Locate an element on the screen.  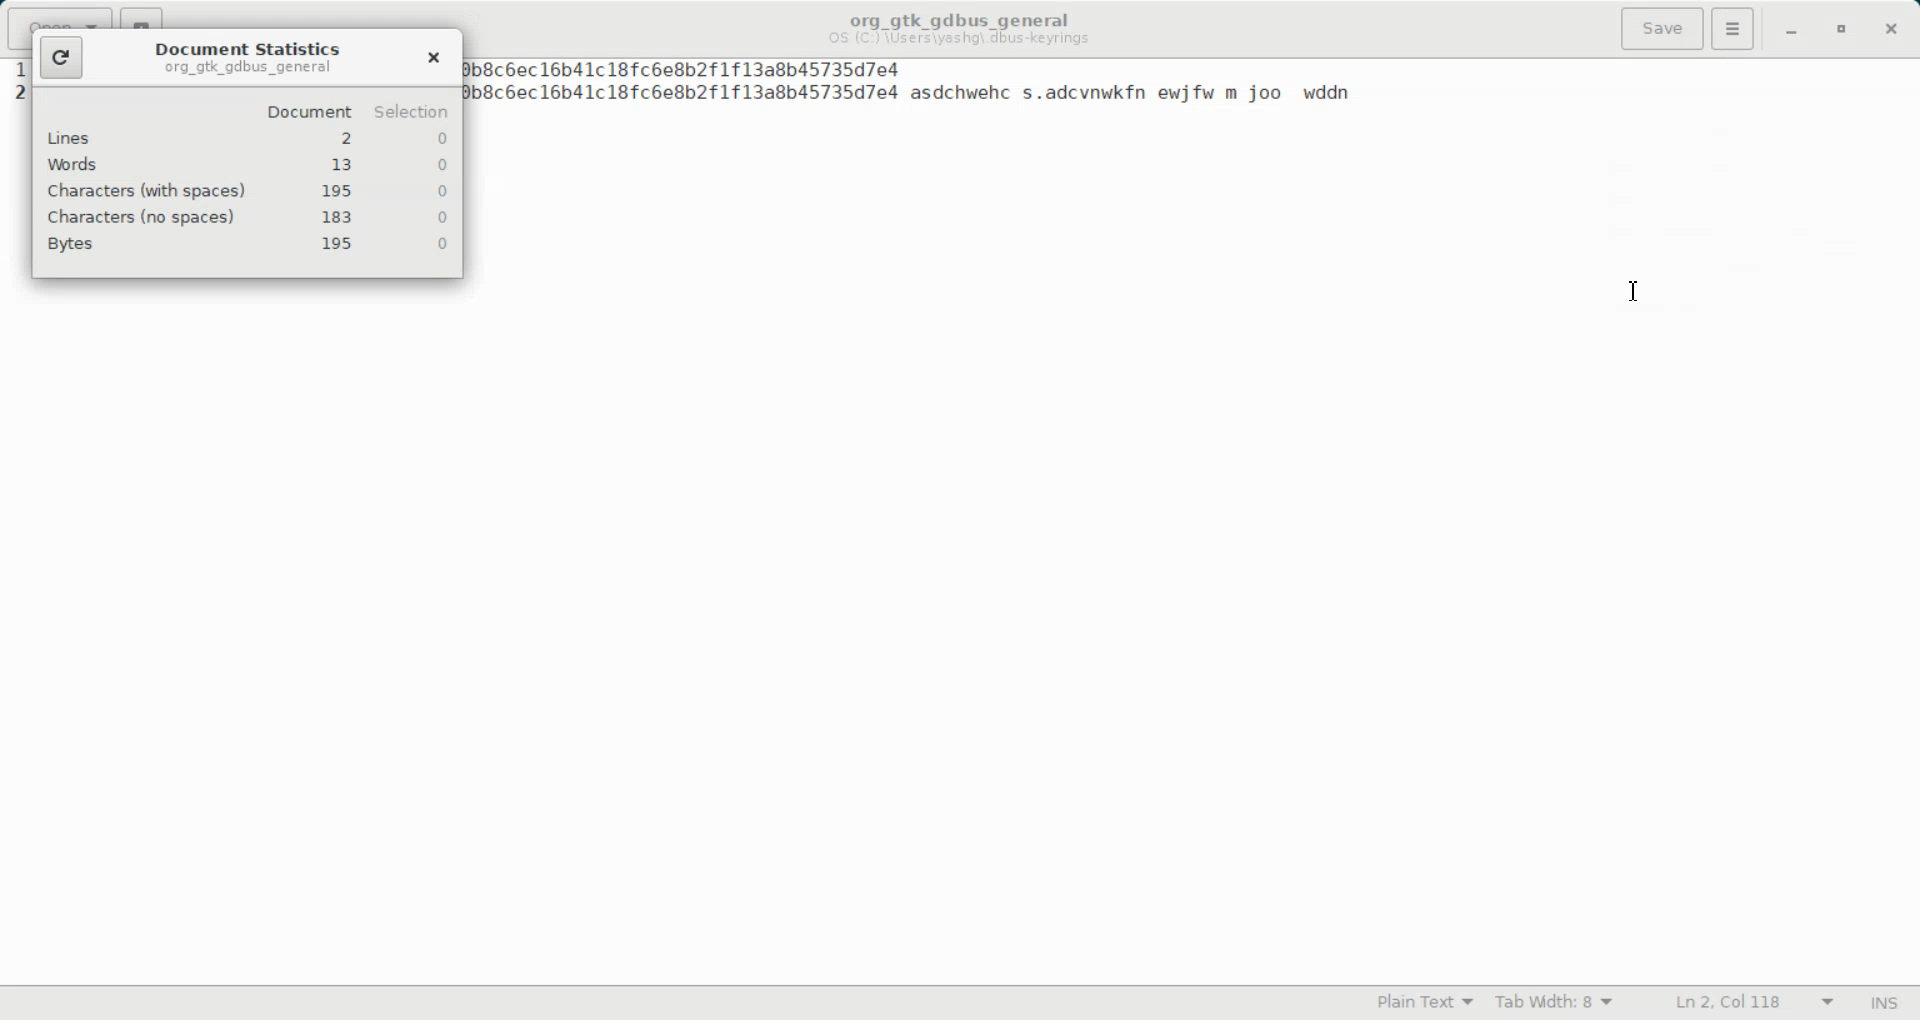
0 is located at coordinates (443, 136).